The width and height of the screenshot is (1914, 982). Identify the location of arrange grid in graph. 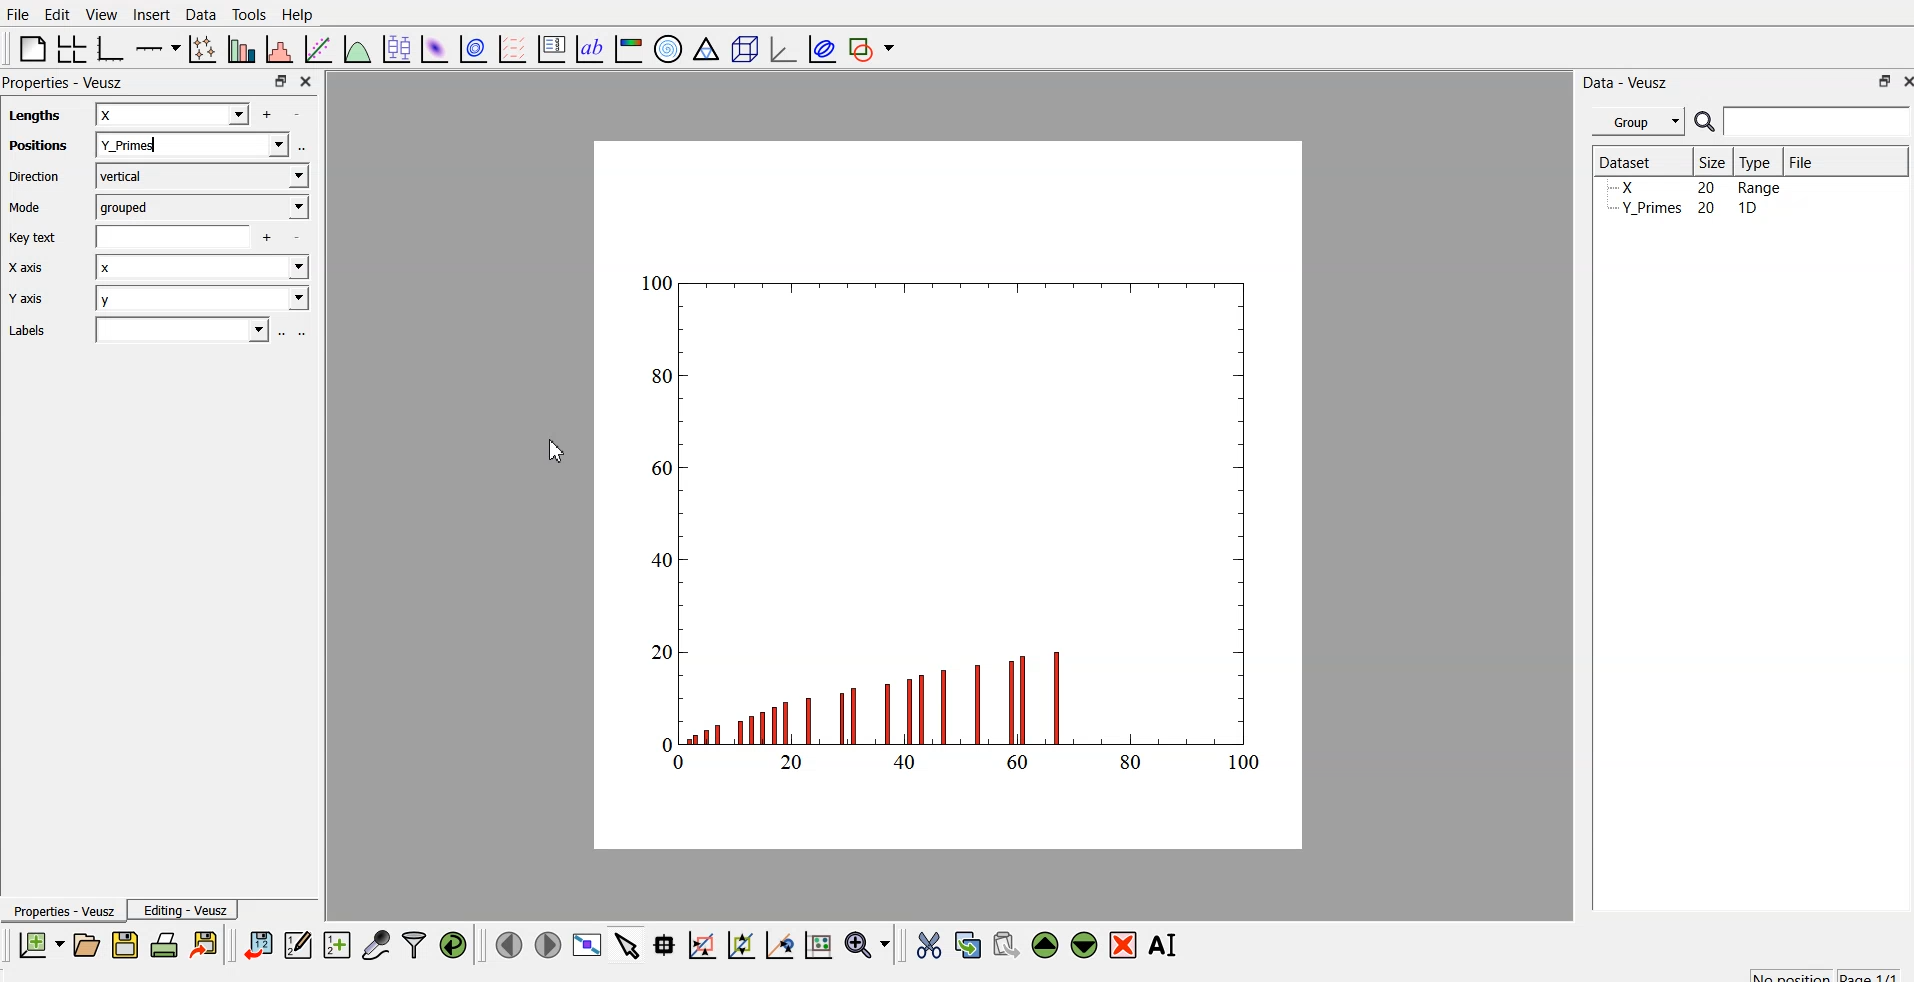
(70, 46).